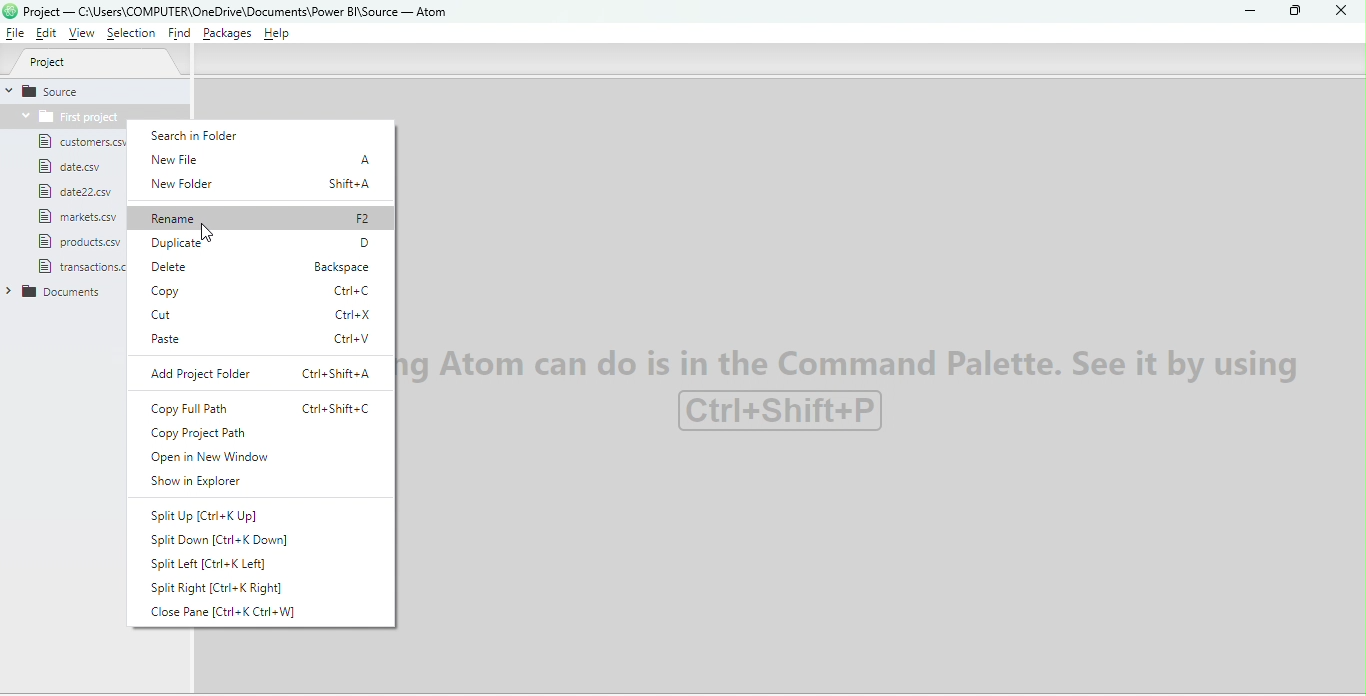 The height and width of the screenshot is (696, 1366). I want to click on File name, so click(243, 12).